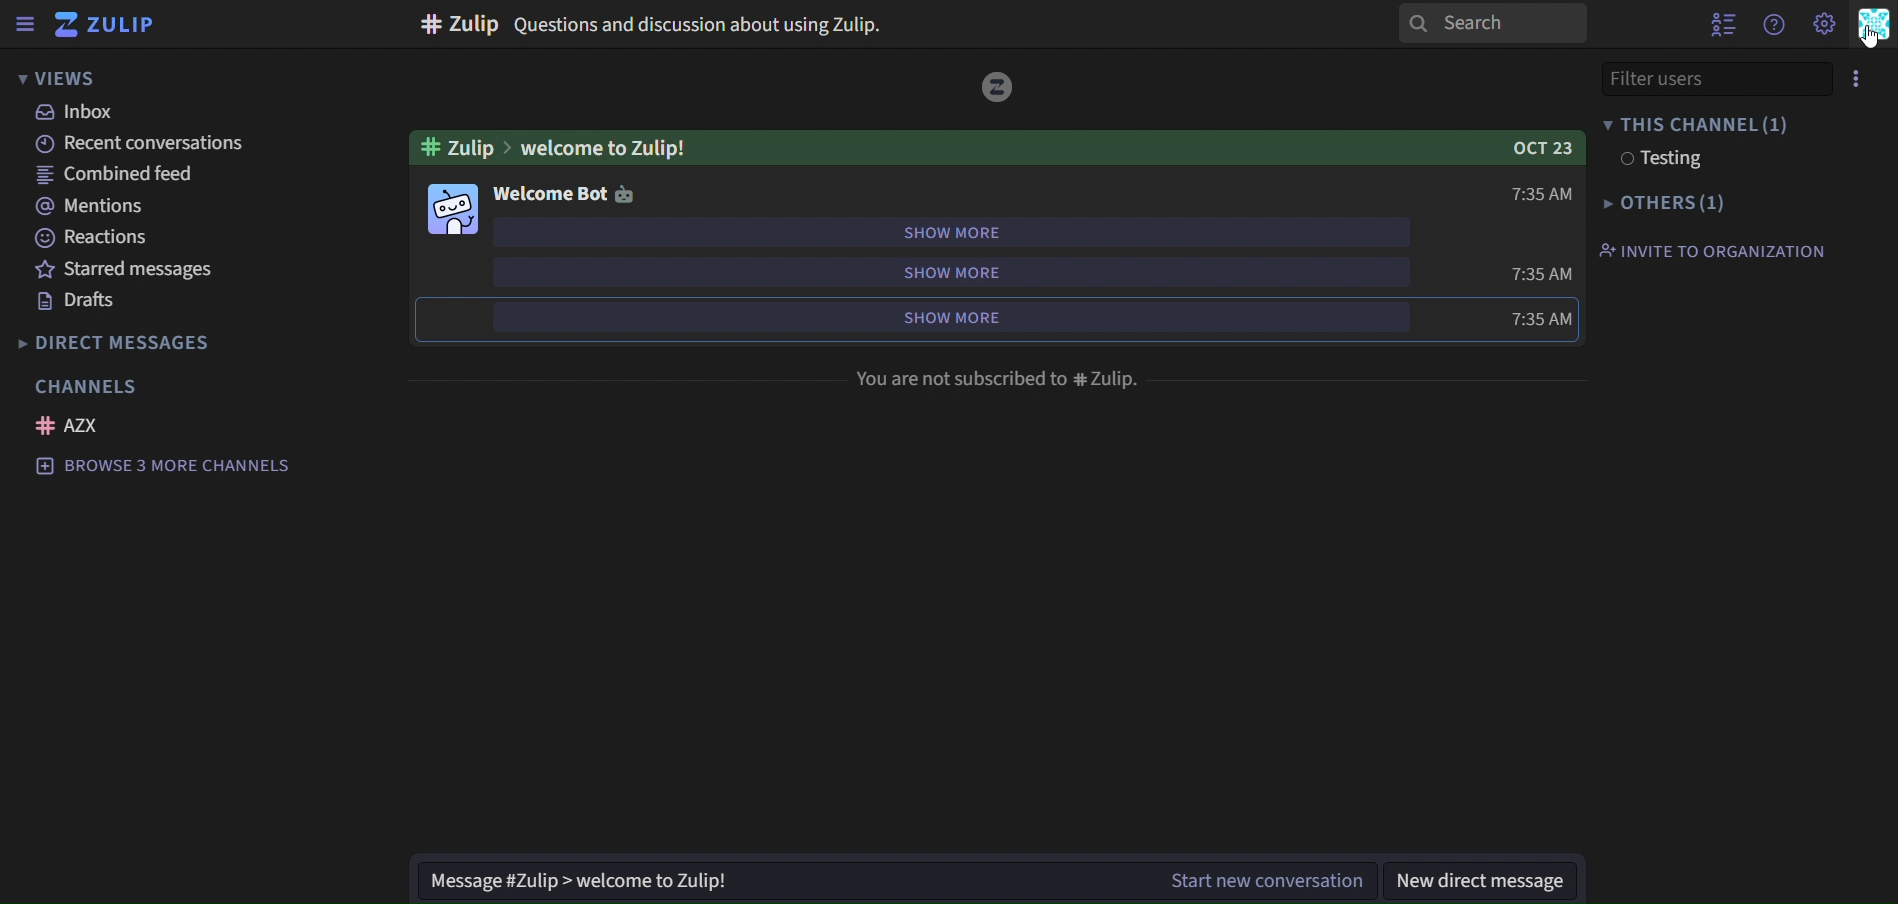 Image resolution: width=1898 pixels, height=904 pixels. What do you see at coordinates (129, 271) in the screenshot?
I see `starred messages` at bounding box center [129, 271].